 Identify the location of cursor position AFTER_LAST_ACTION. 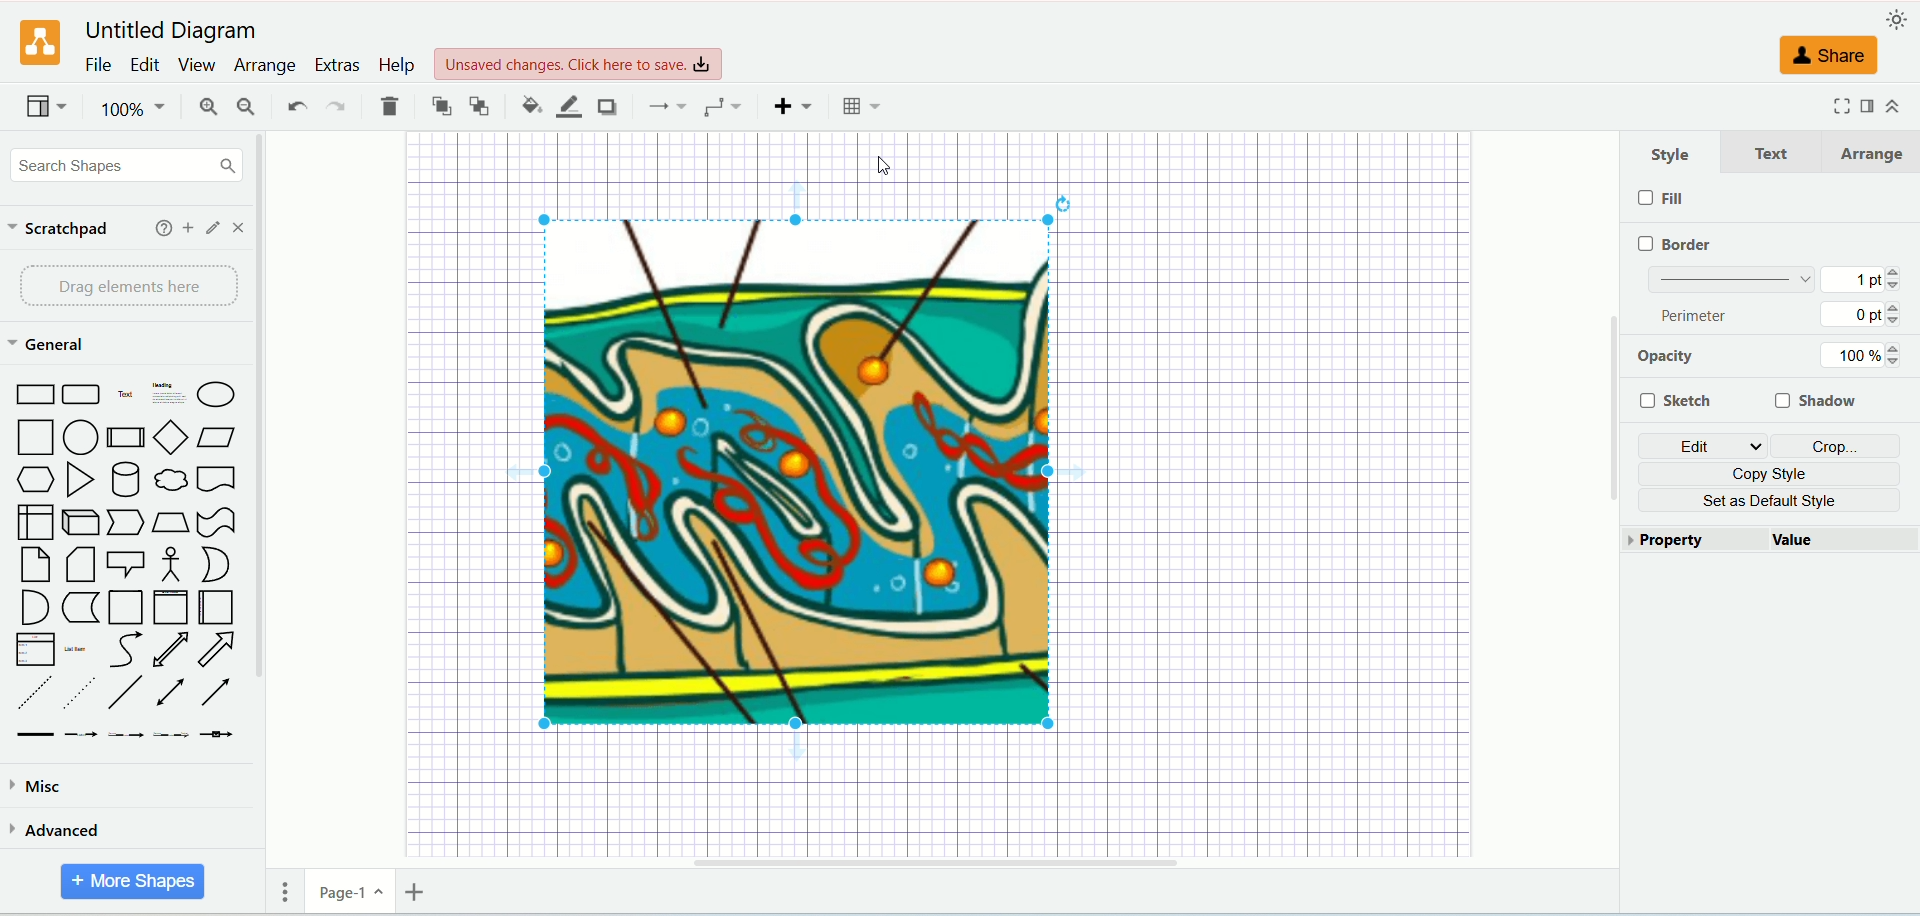
(885, 165).